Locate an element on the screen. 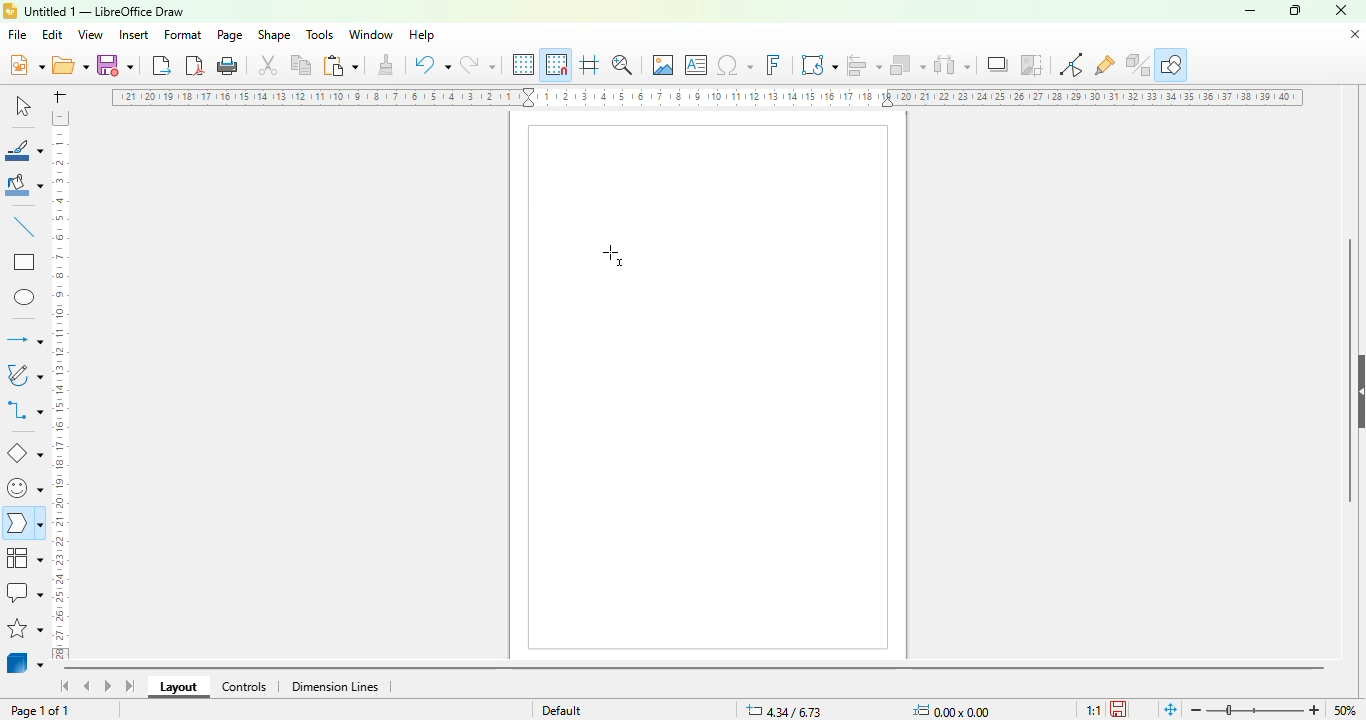  toggle point edit mode is located at coordinates (1071, 64).